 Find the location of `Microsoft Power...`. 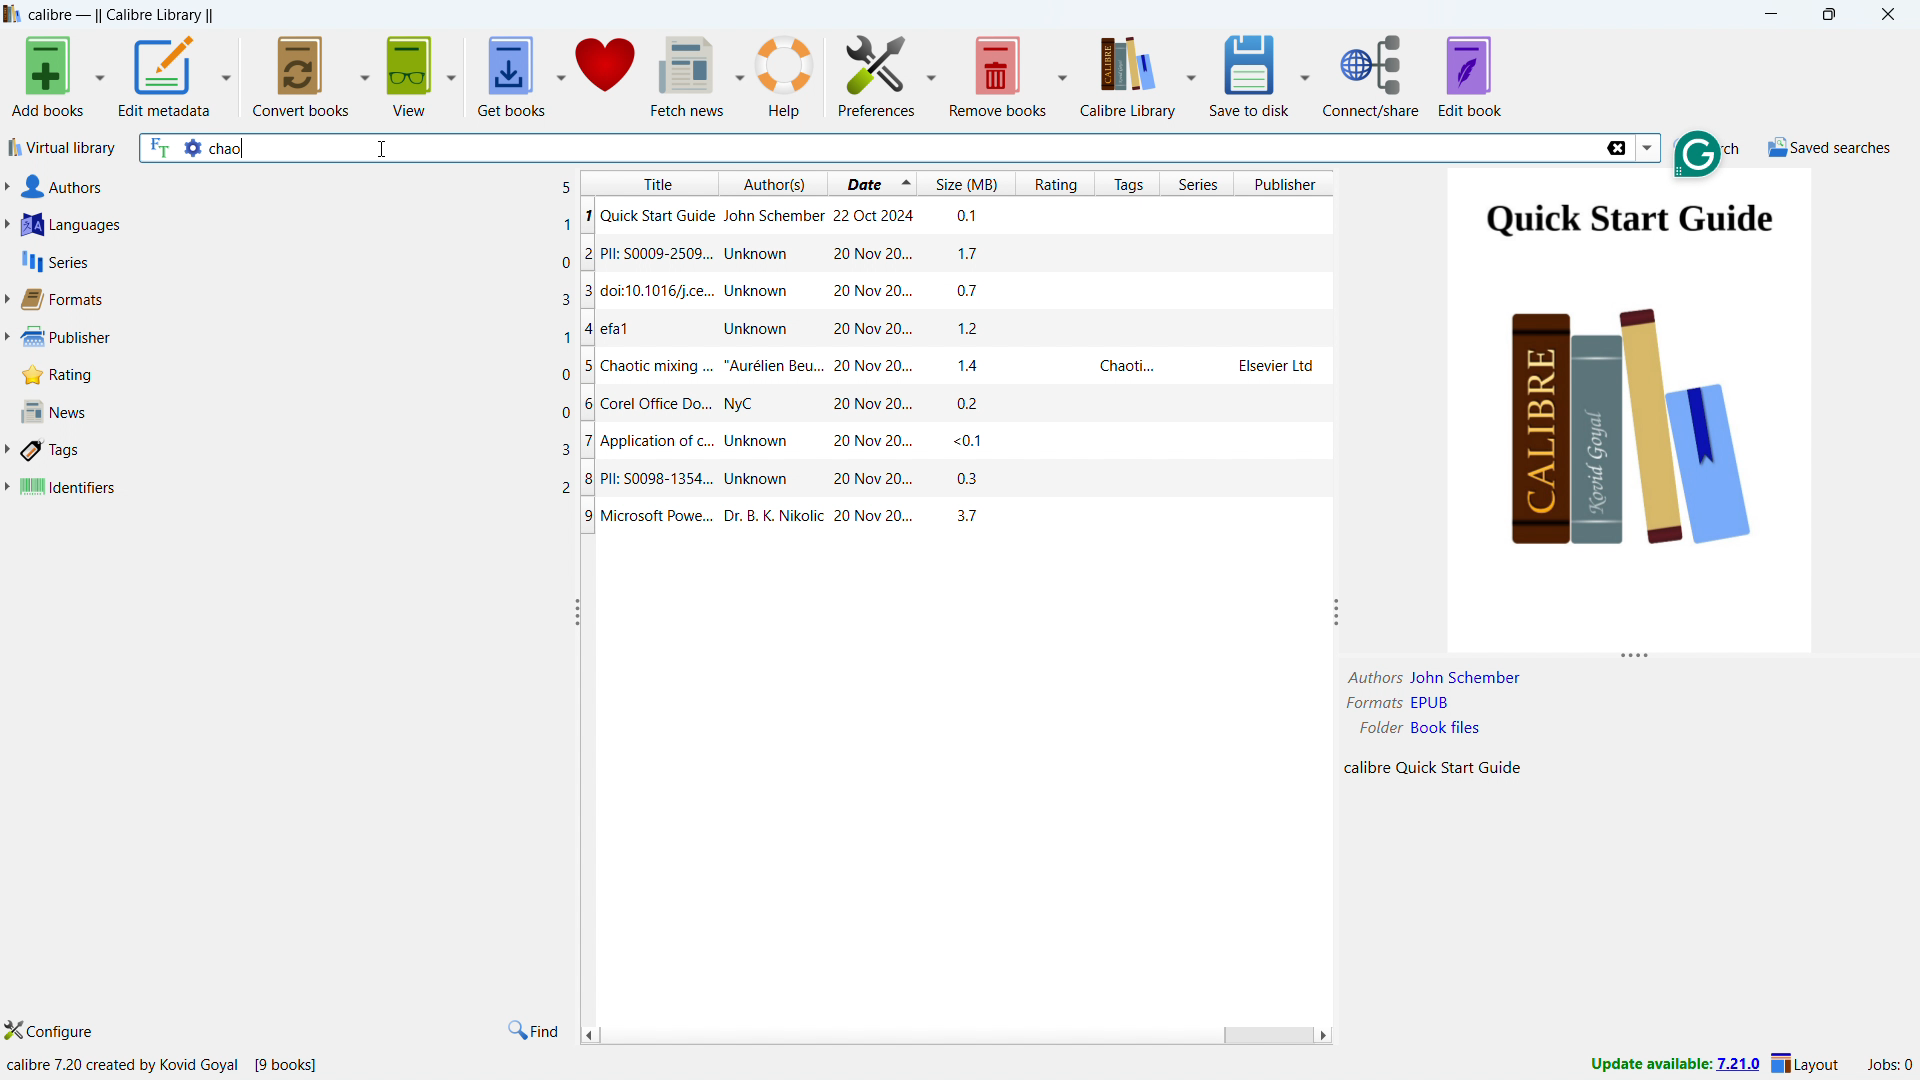

Microsoft Power... is located at coordinates (947, 522).